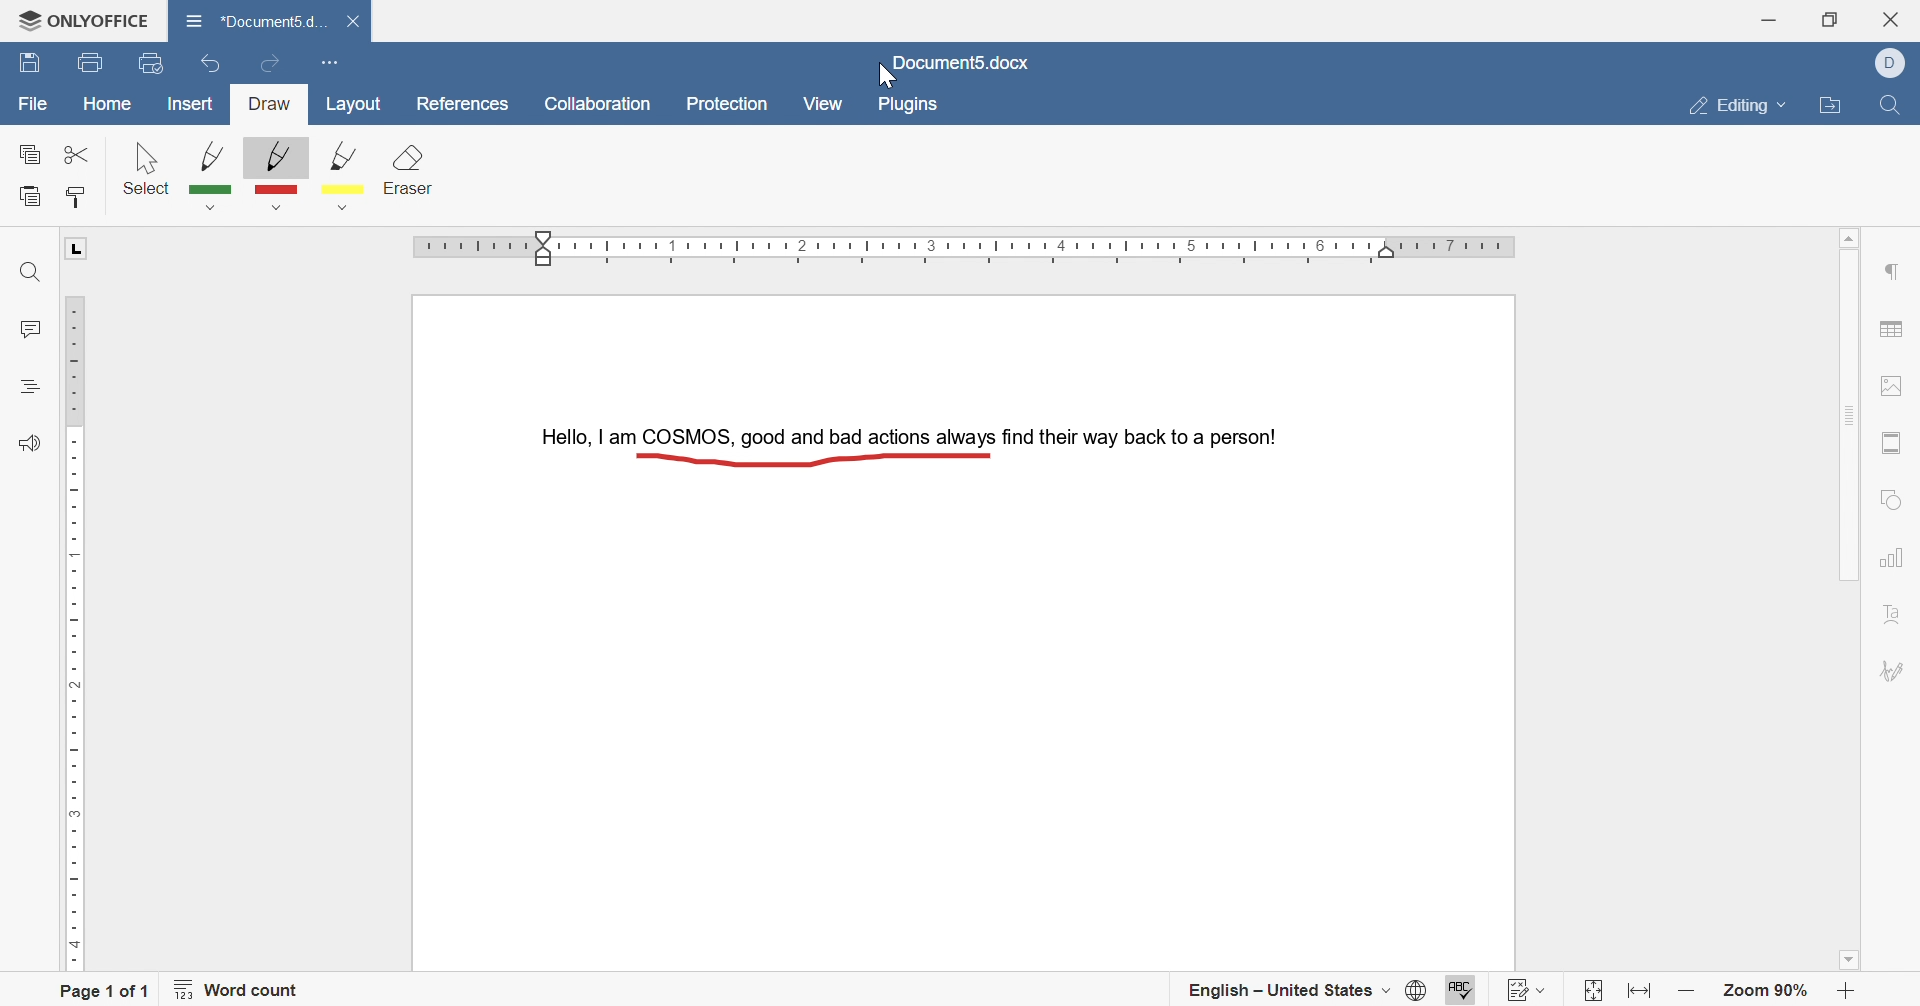 The image size is (1920, 1006). I want to click on zoom out, so click(1687, 992).